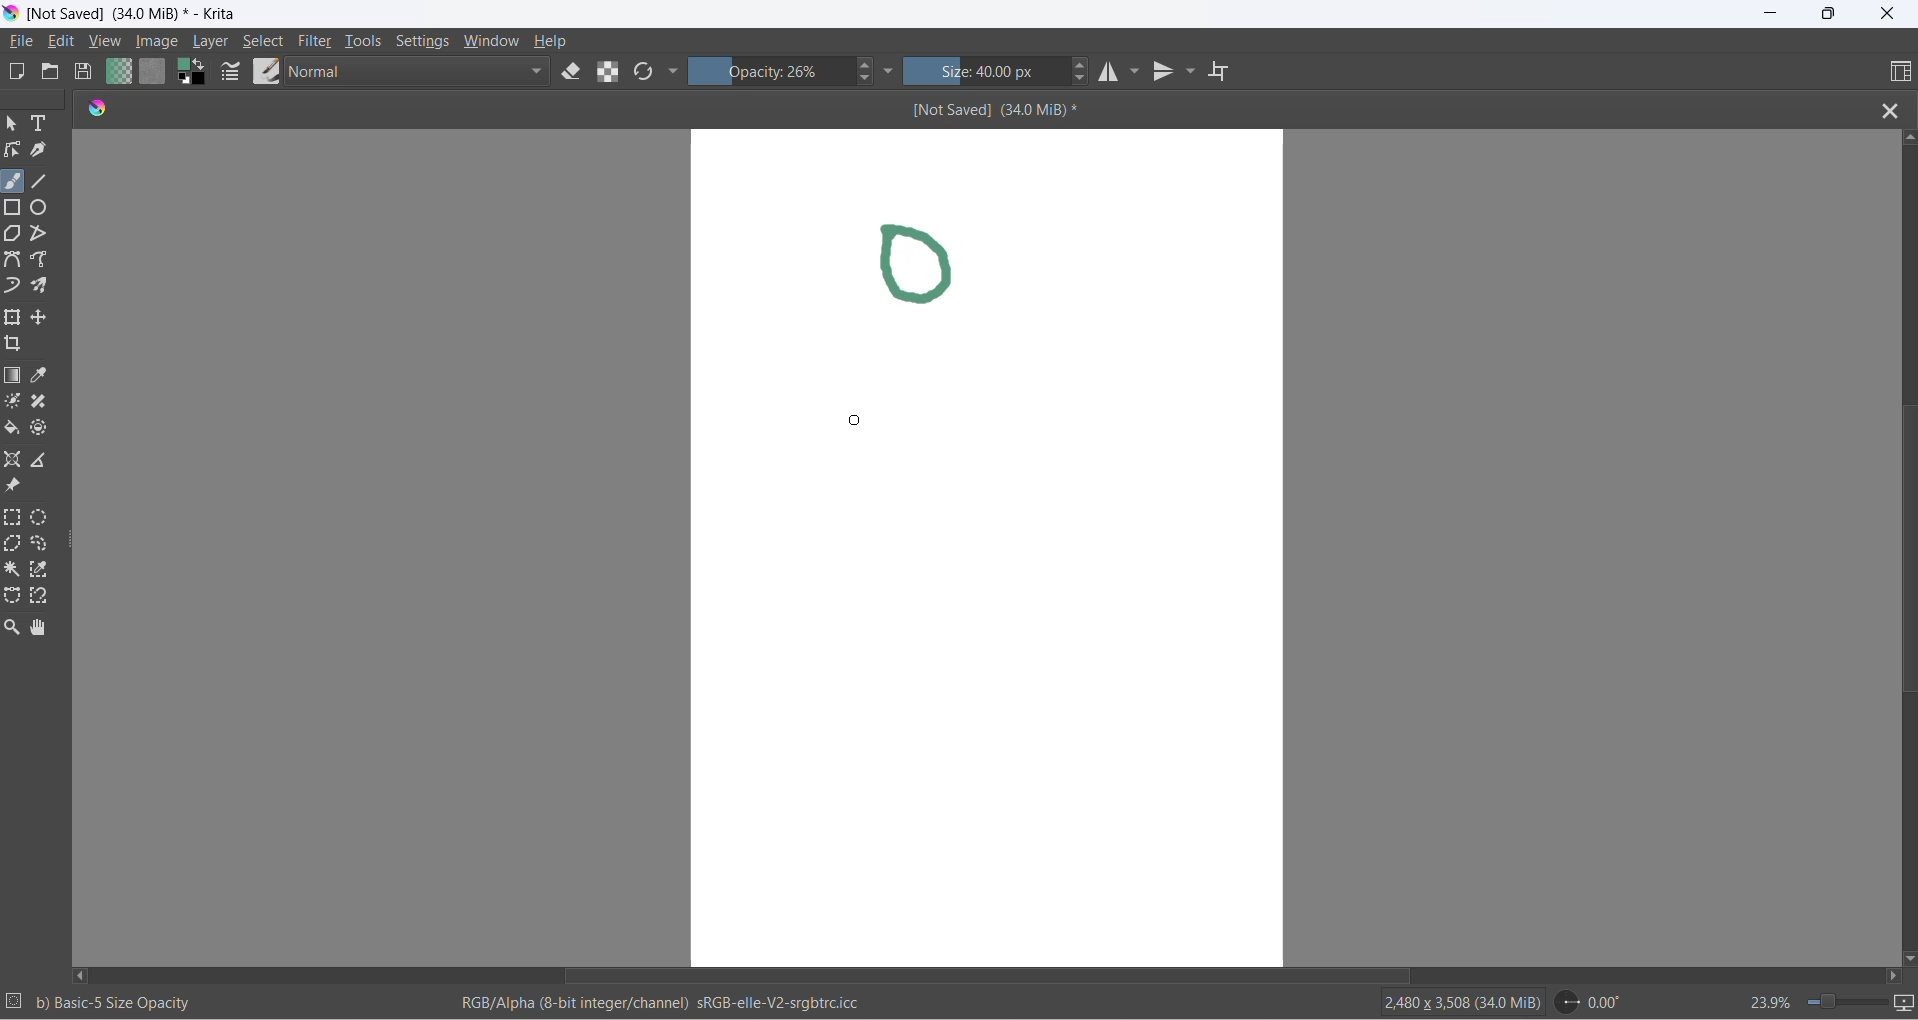 Image resolution: width=1918 pixels, height=1020 pixels. Describe the element at coordinates (1228, 71) in the screenshot. I see `wrap around mode` at that location.